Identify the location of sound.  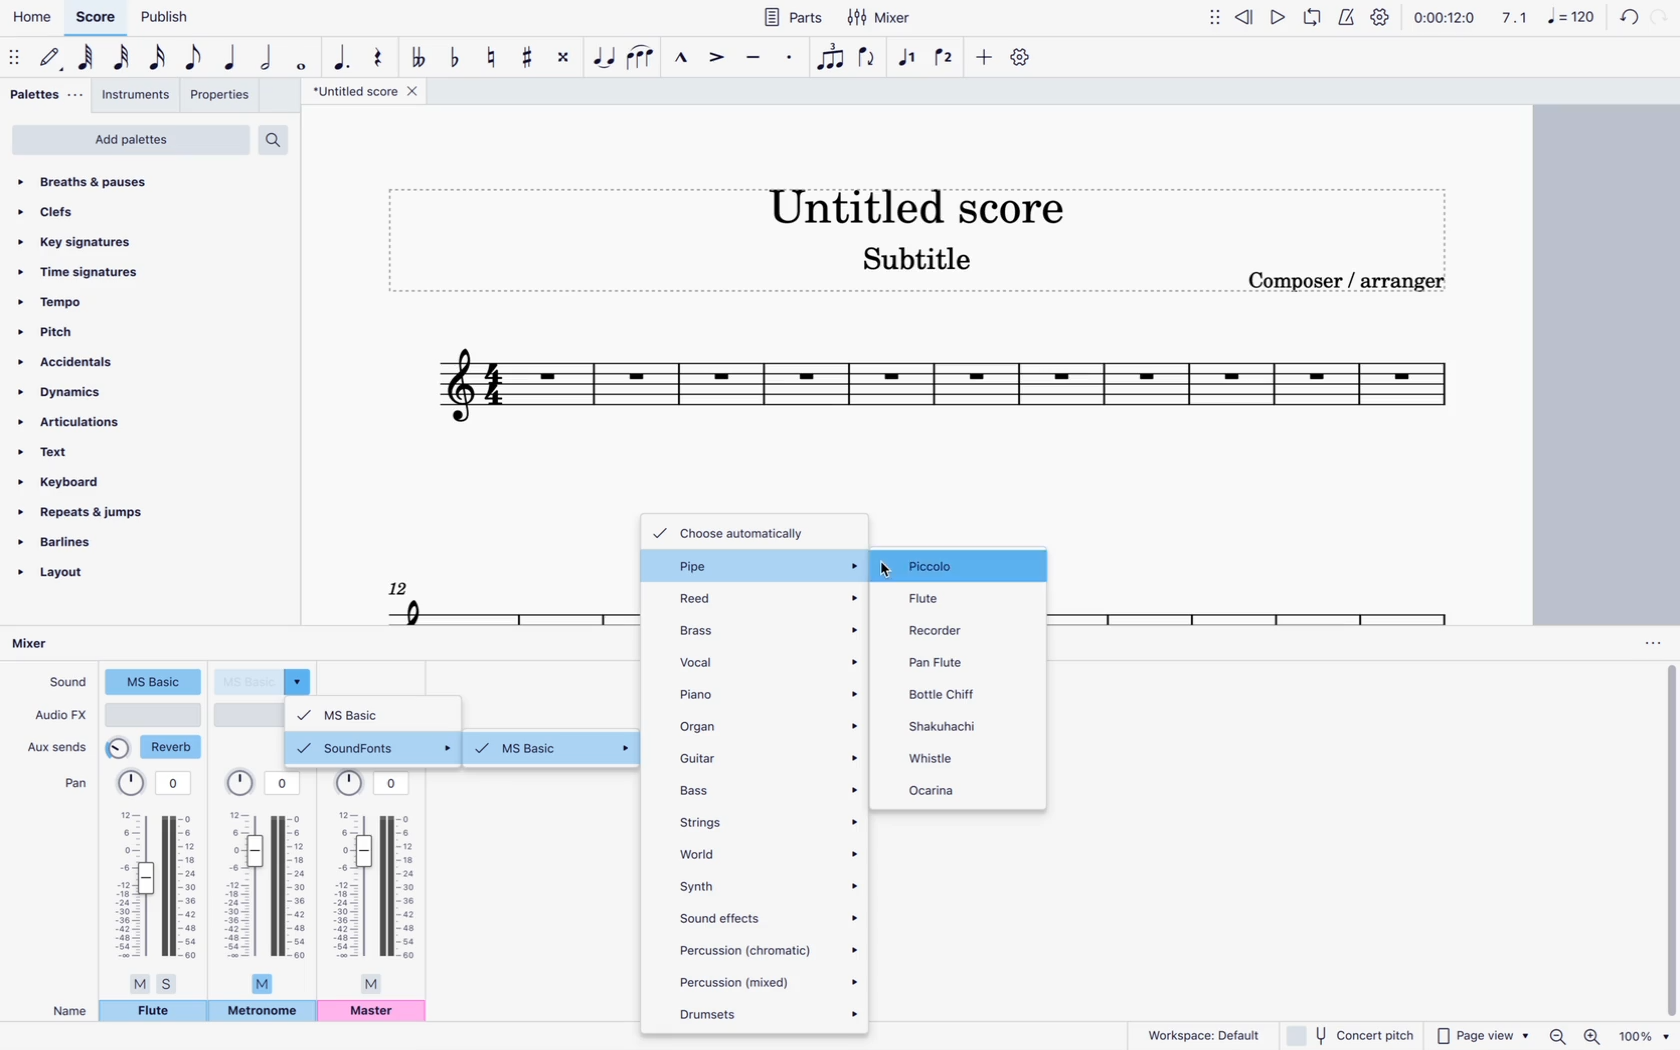
(67, 684).